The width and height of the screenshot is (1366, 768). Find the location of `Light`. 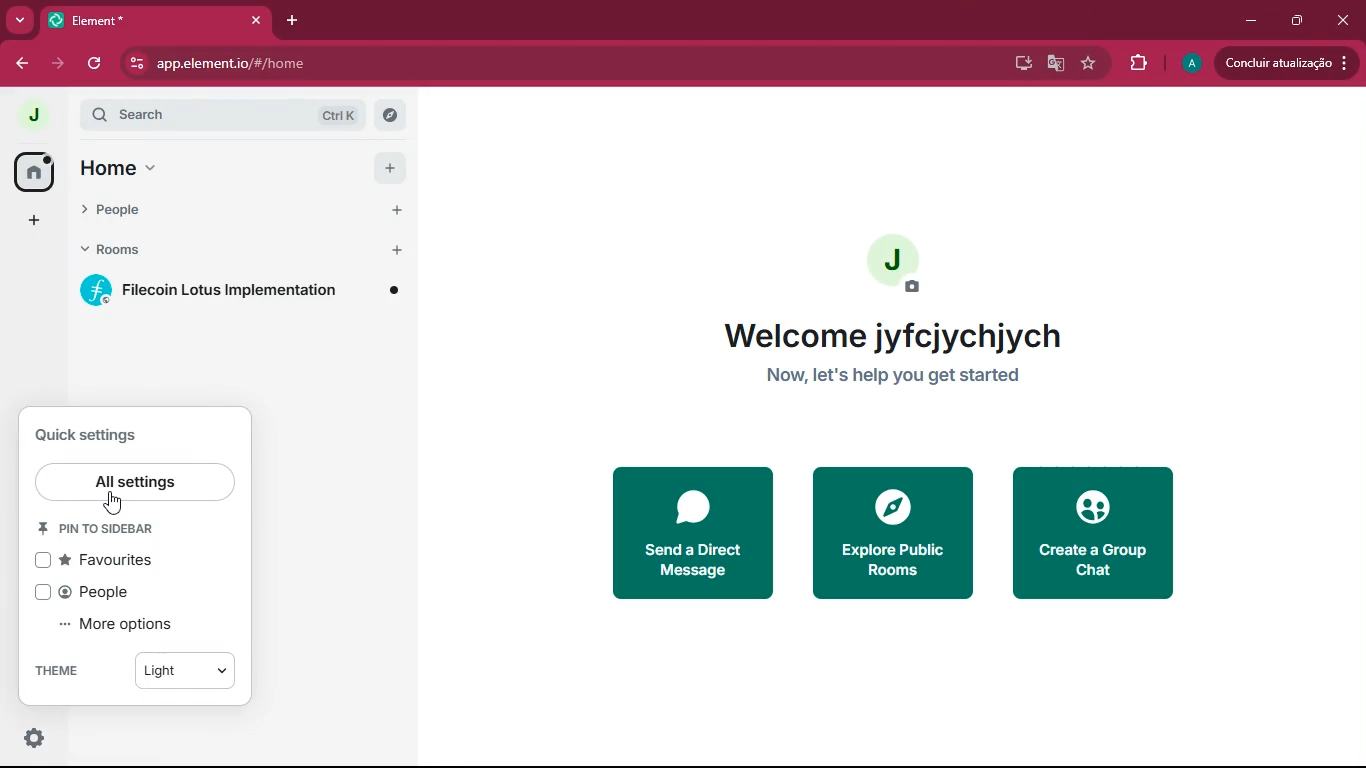

Light is located at coordinates (183, 666).